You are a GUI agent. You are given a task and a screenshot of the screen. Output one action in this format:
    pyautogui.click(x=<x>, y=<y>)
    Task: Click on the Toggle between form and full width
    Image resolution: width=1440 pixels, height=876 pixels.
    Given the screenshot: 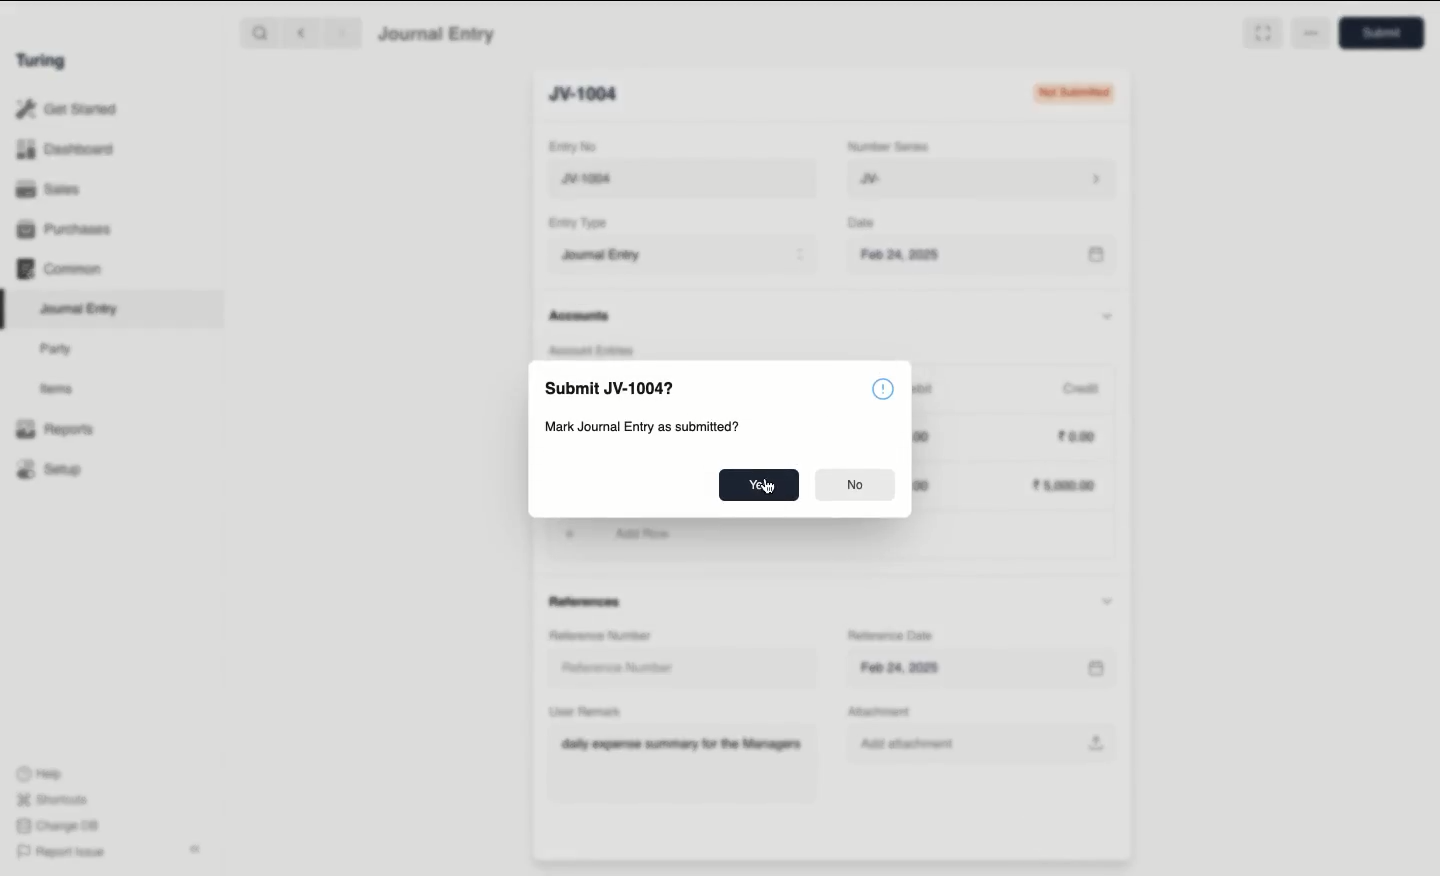 What is the action you would take?
    pyautogui.click(x=1262, y=33)
    